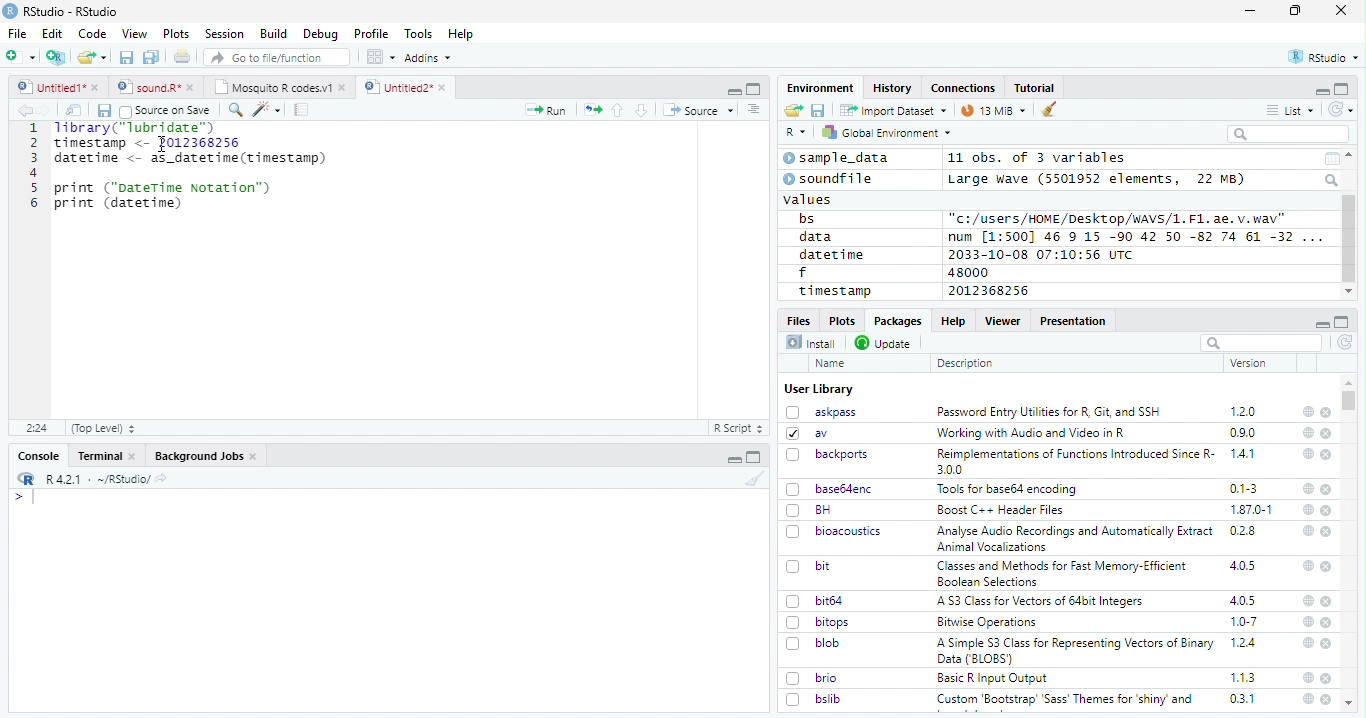  What do you see at coordinates (814, 698) in the screenshot?
I see `bslib` at bounding box center [814, 698].